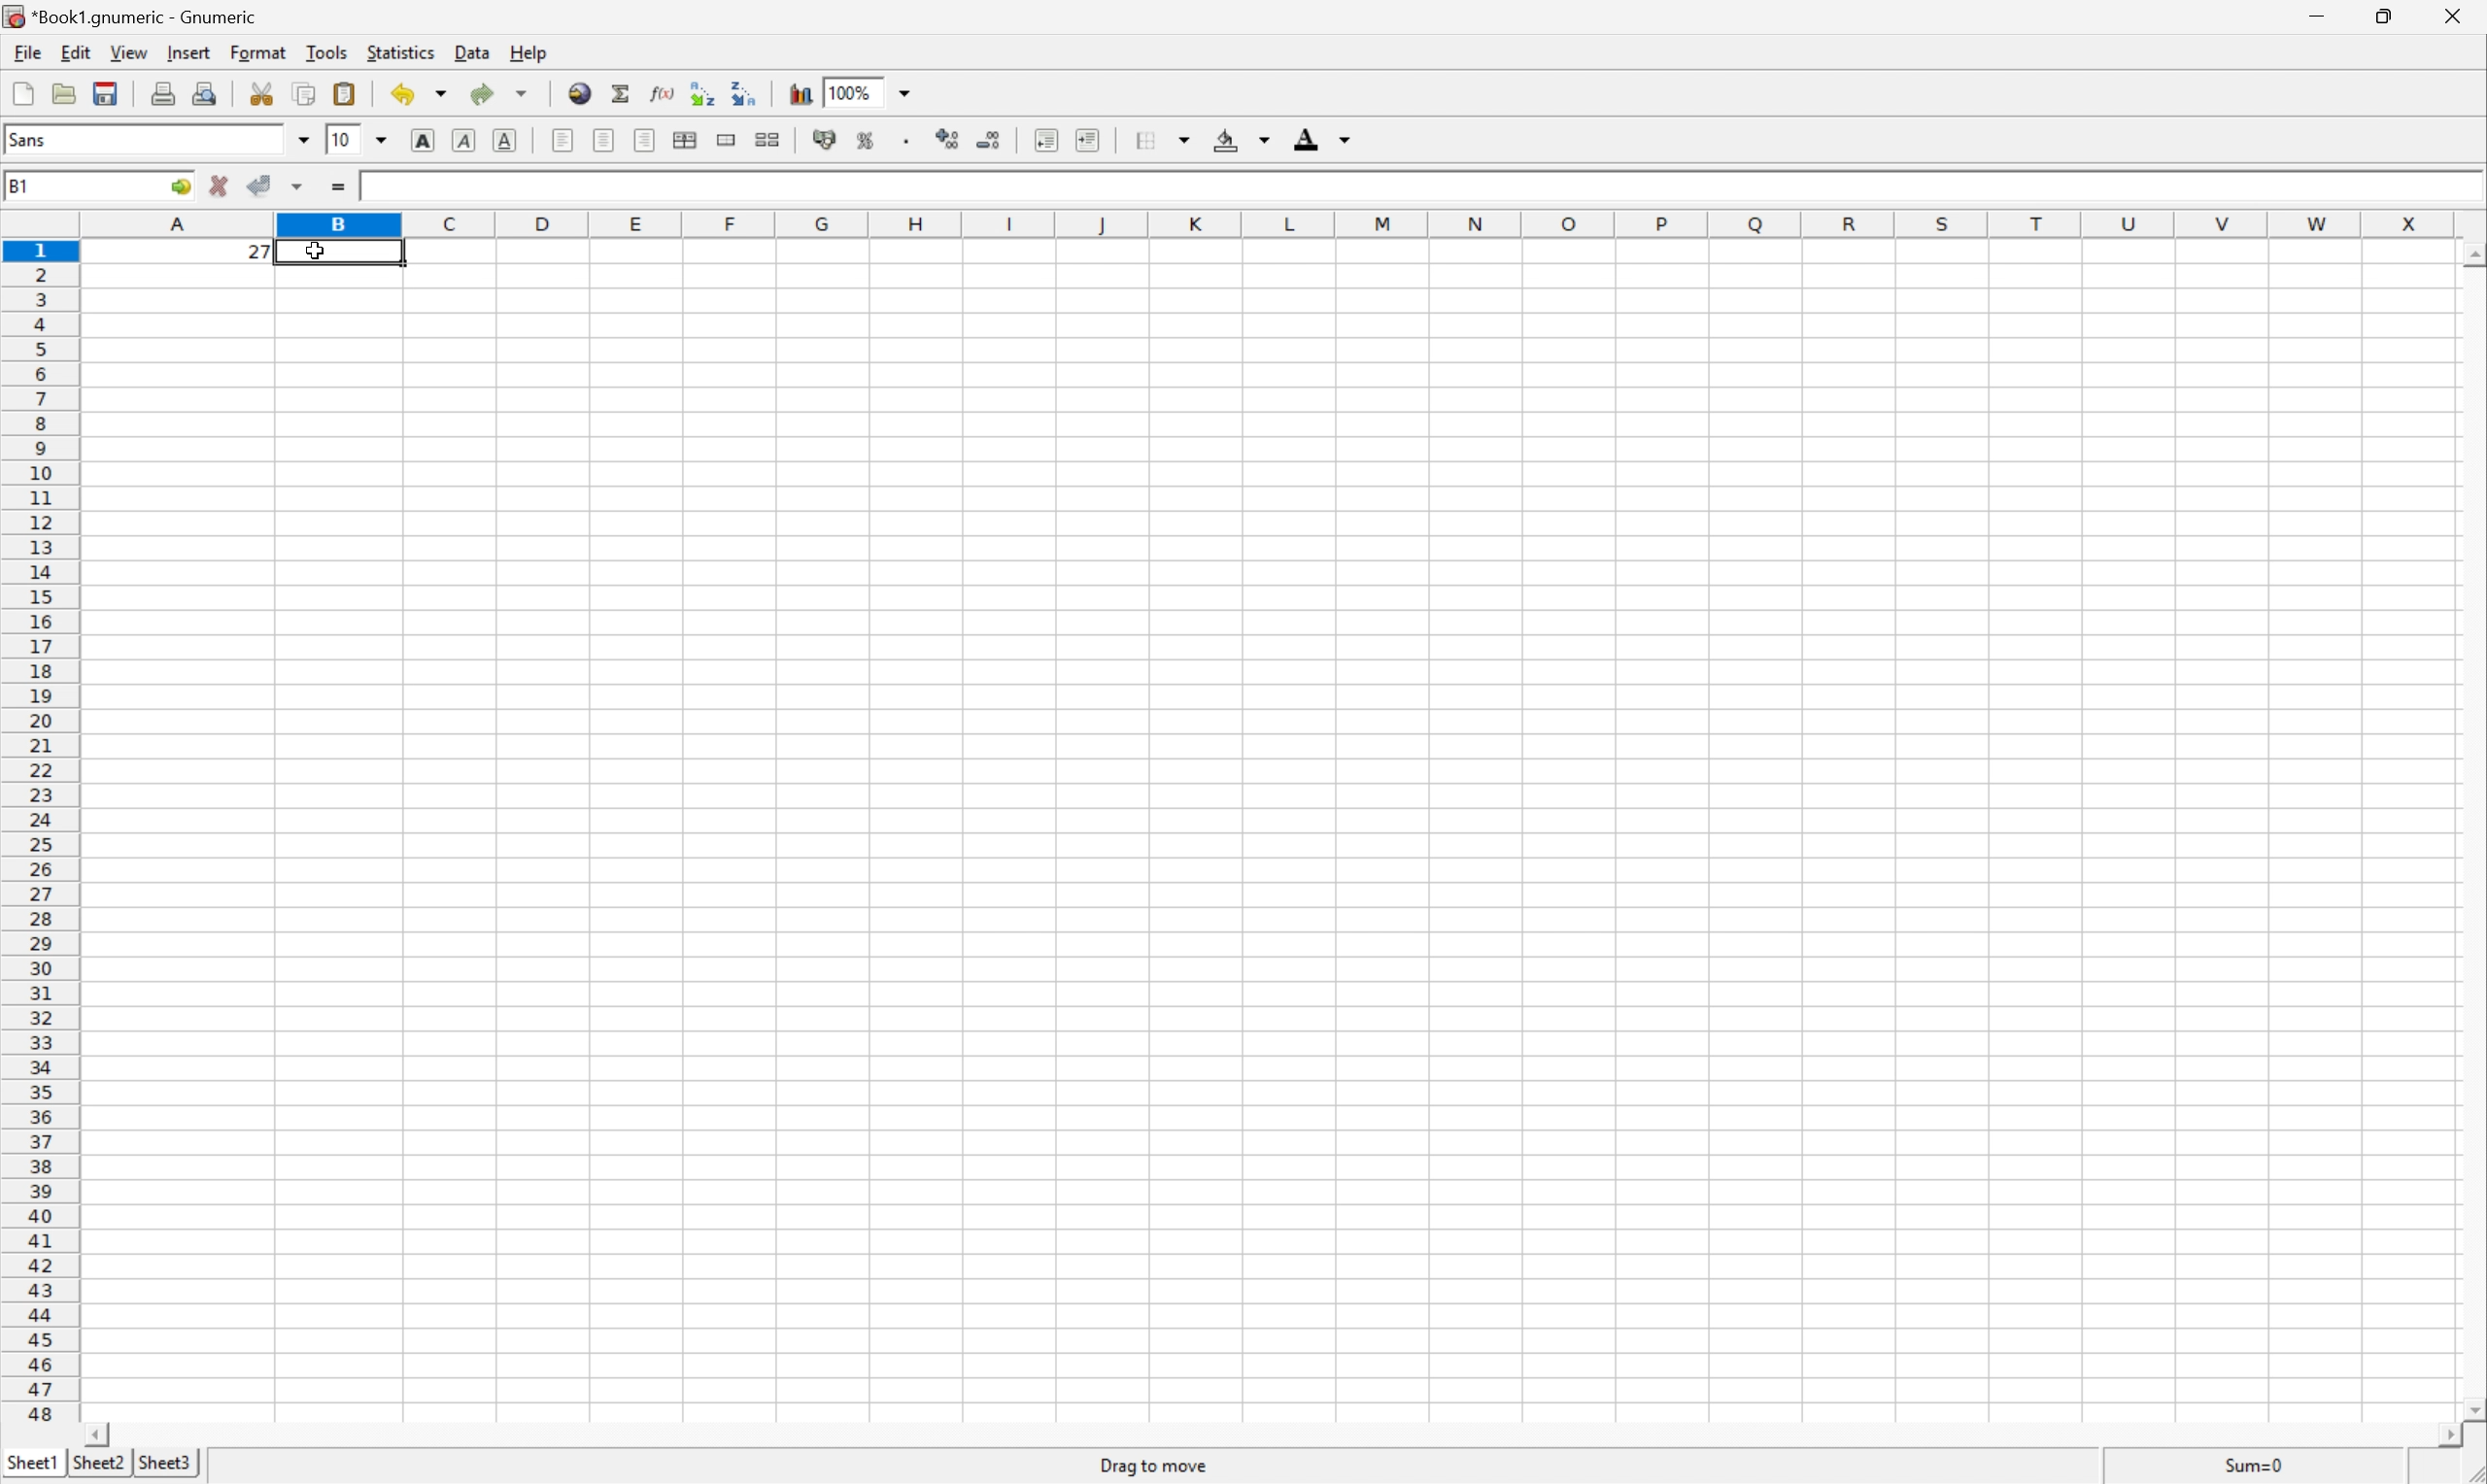 This screenshot has width=2487, height=1484. What do you see at coordinates (645, 139) in the screenshot?
I see `Align Right` at bounding box center [645, 139].